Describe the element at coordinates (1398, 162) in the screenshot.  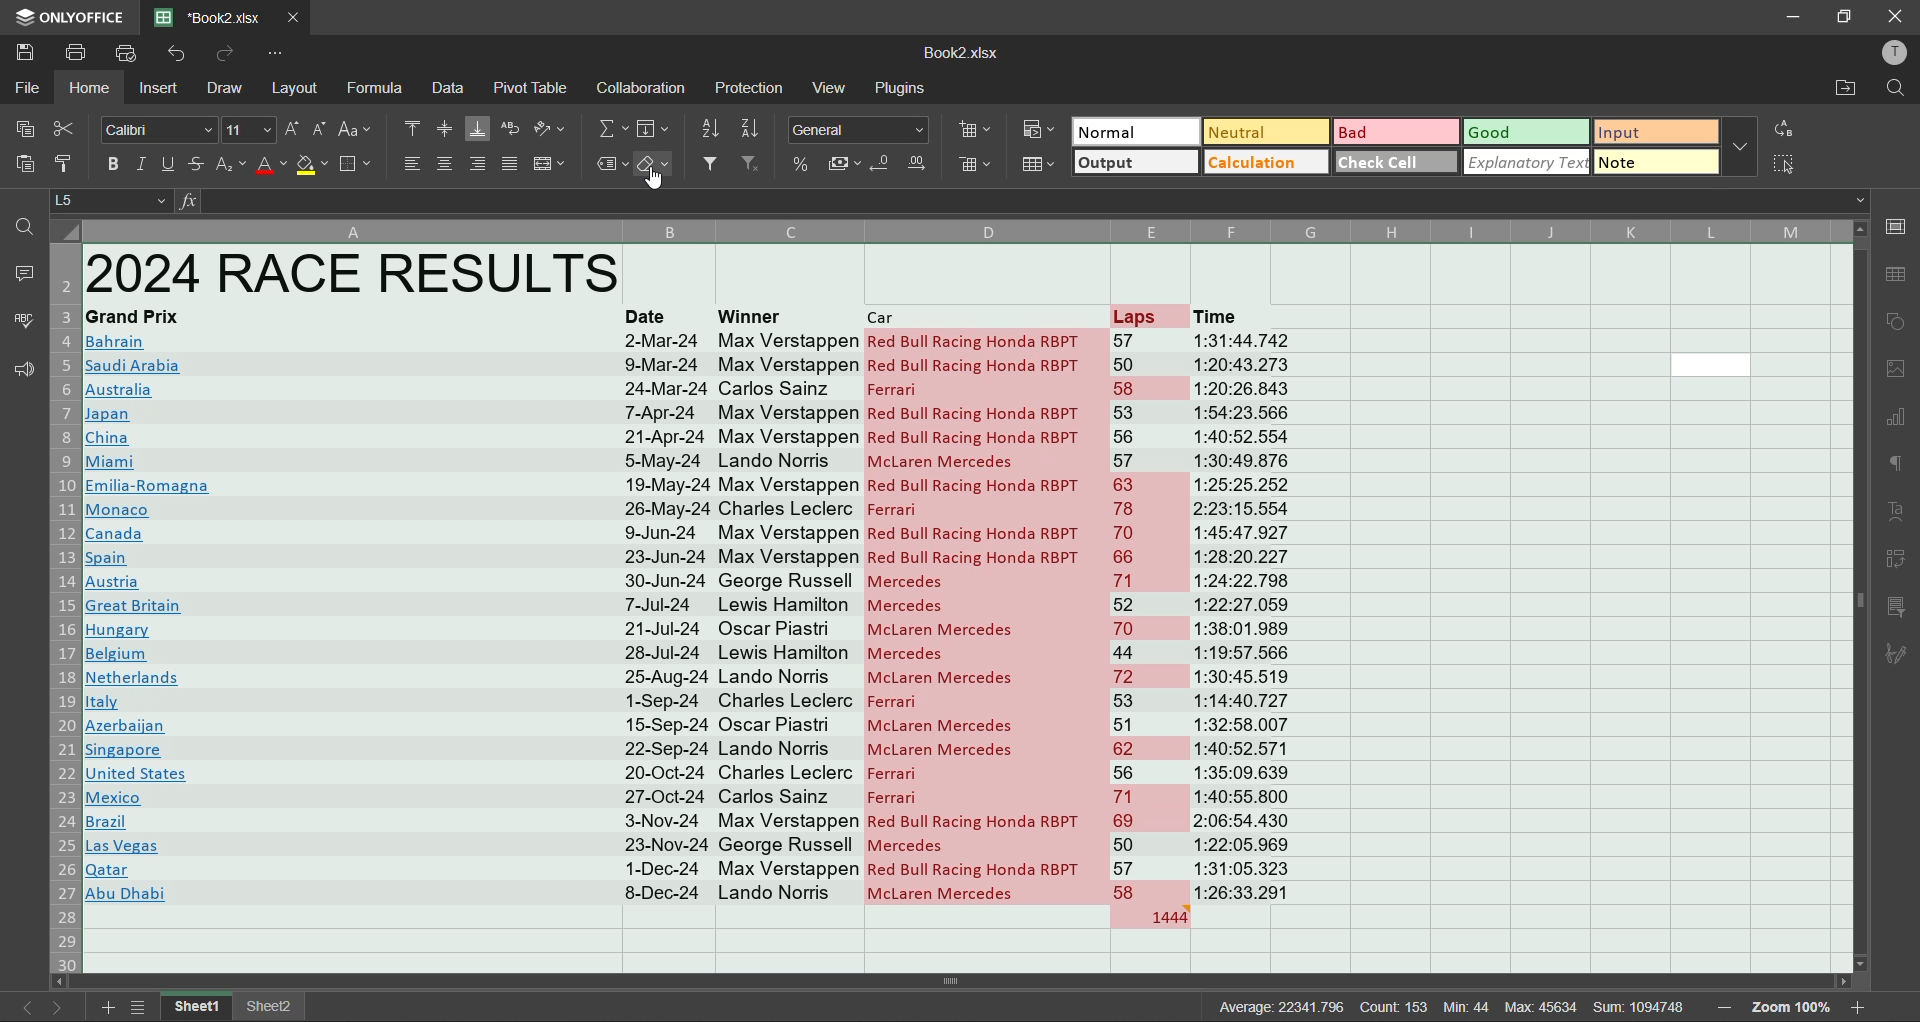
I see `check cell` at that location.